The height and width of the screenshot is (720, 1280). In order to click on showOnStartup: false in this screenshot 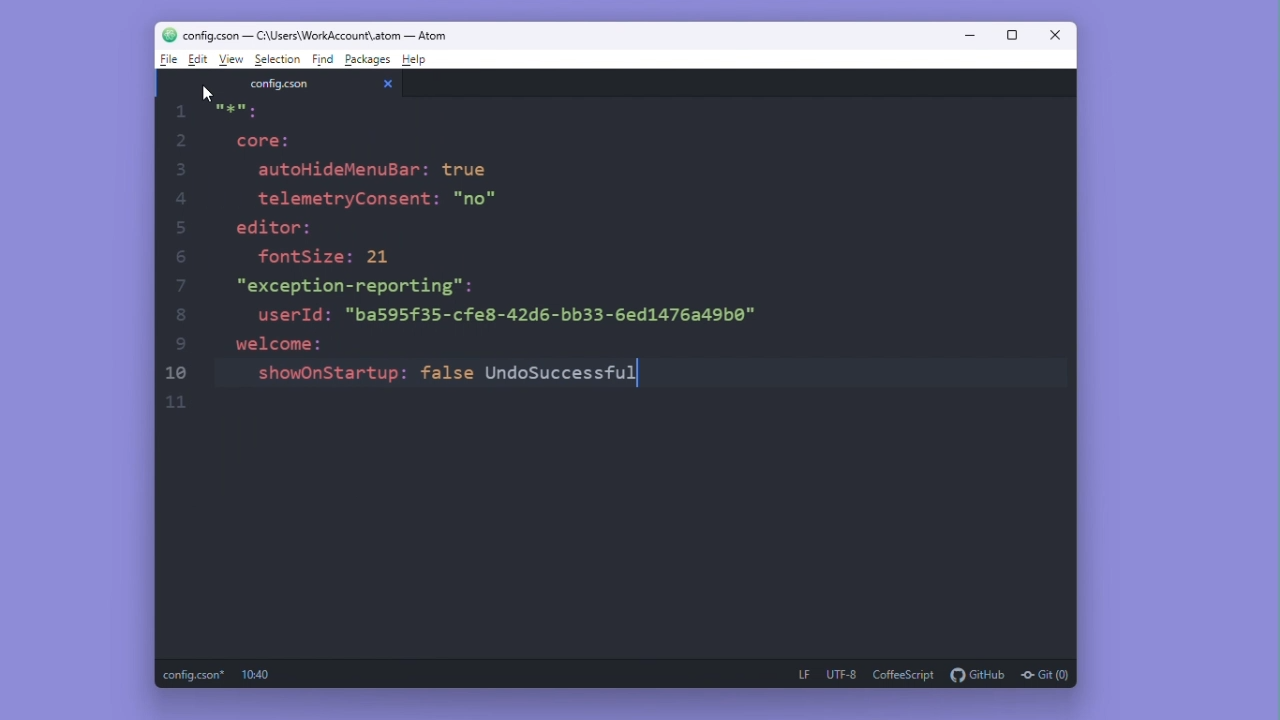, I will do `click(362, 376)`.